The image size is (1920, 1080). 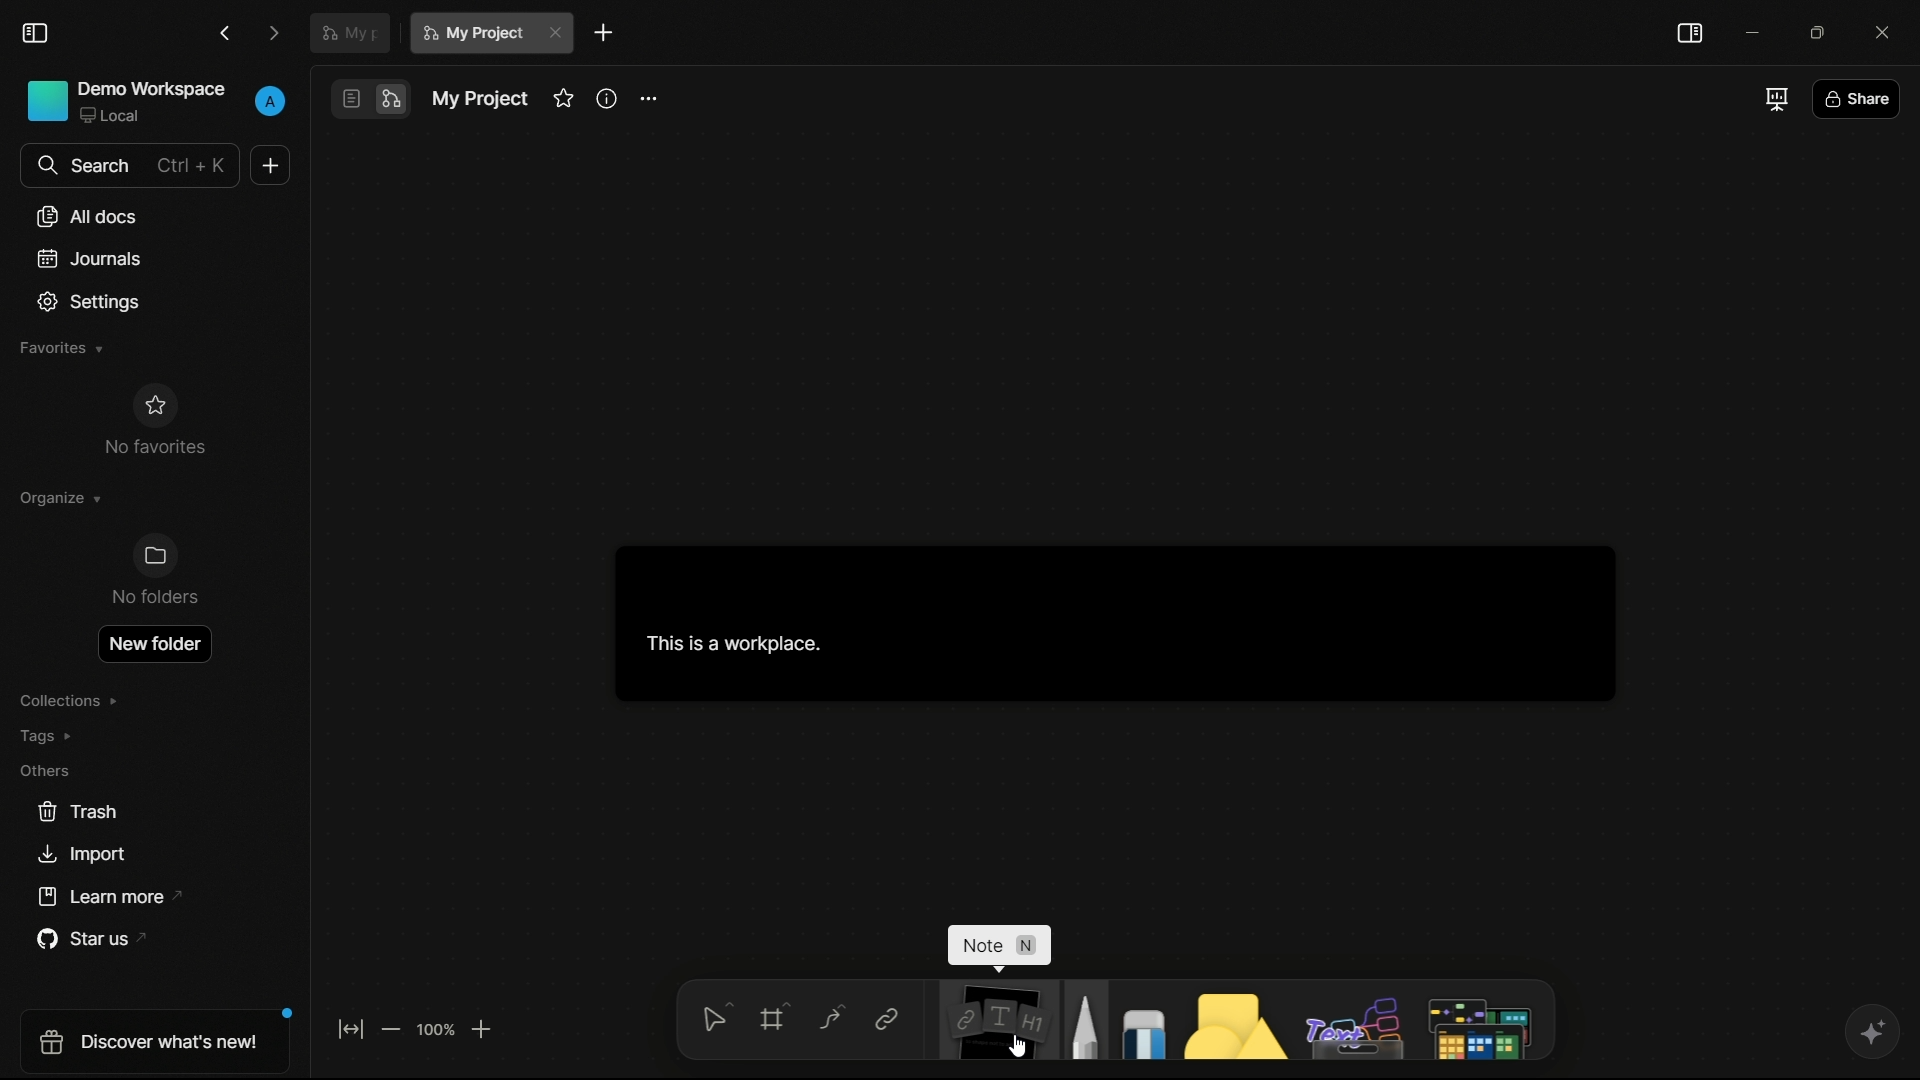 What do you see at coordinates (56, 733) in the screenshot?
I see `tags` at bounding box center [56, 733].